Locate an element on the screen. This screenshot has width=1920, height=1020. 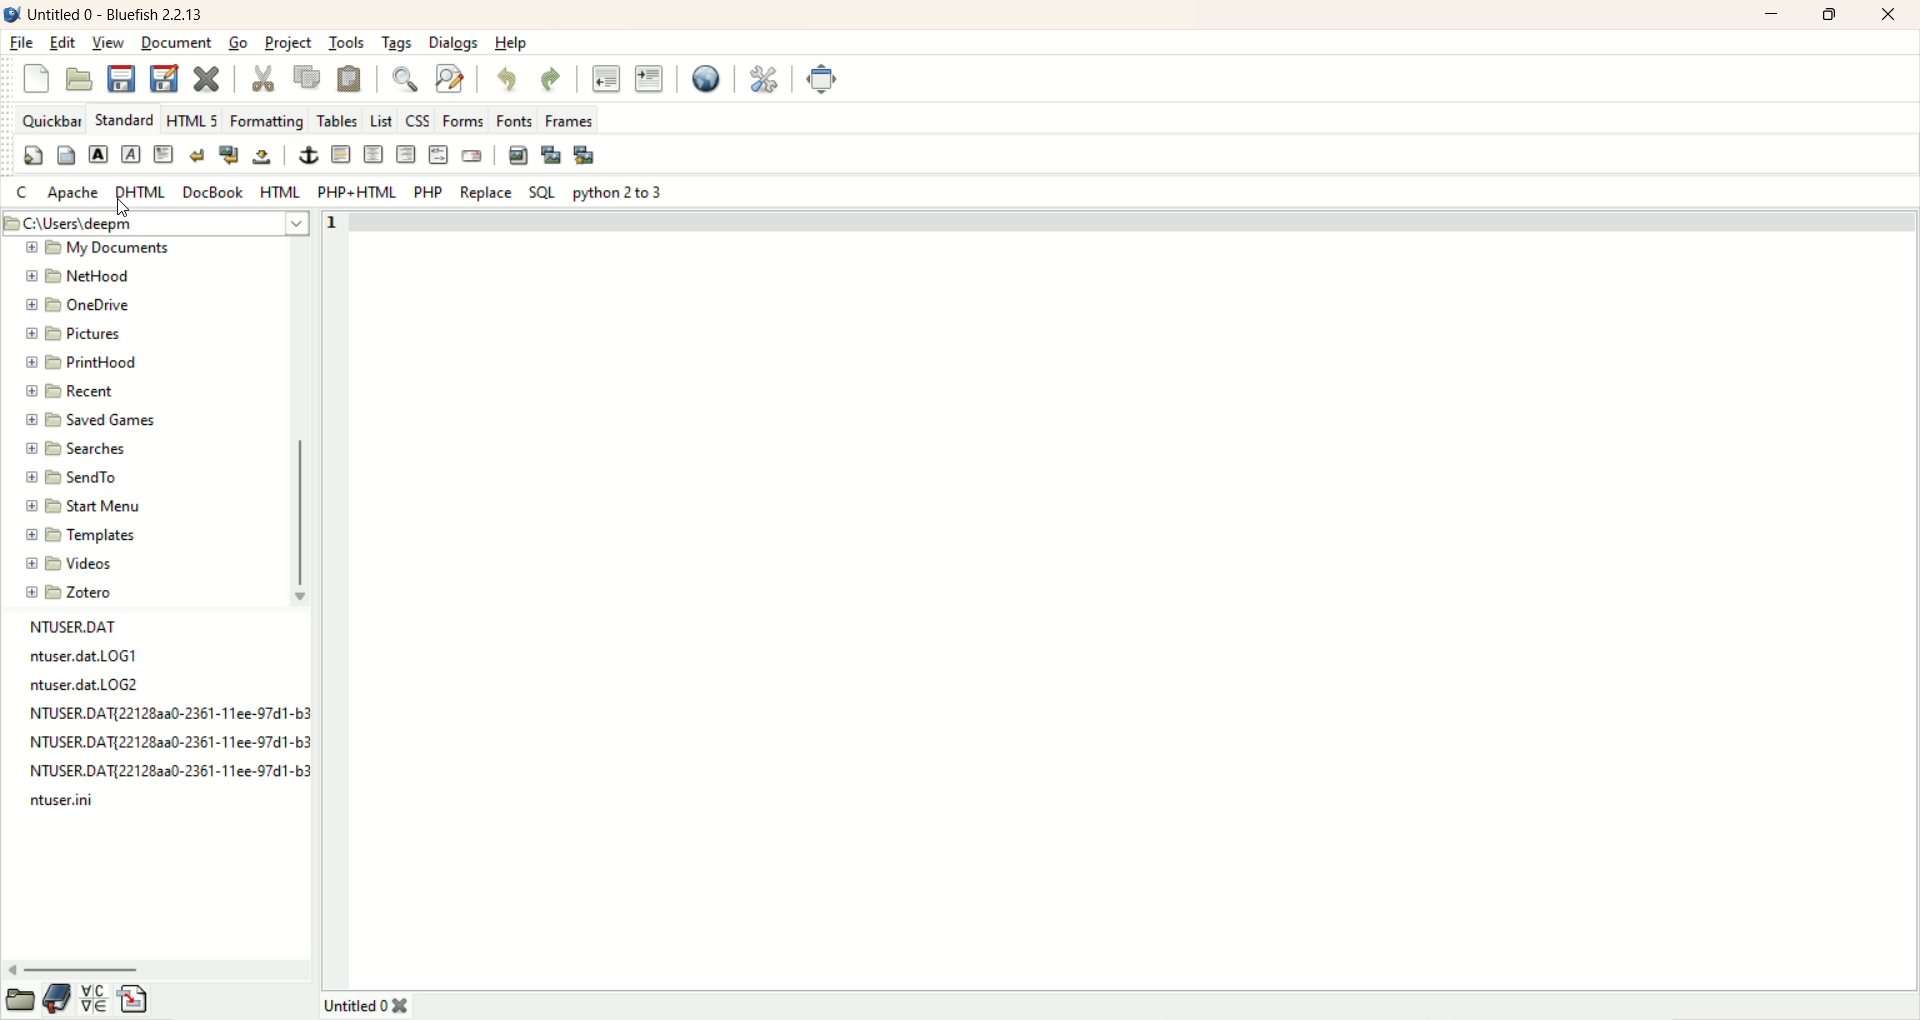
insert thumbnail is located at coordinates (551, 156).